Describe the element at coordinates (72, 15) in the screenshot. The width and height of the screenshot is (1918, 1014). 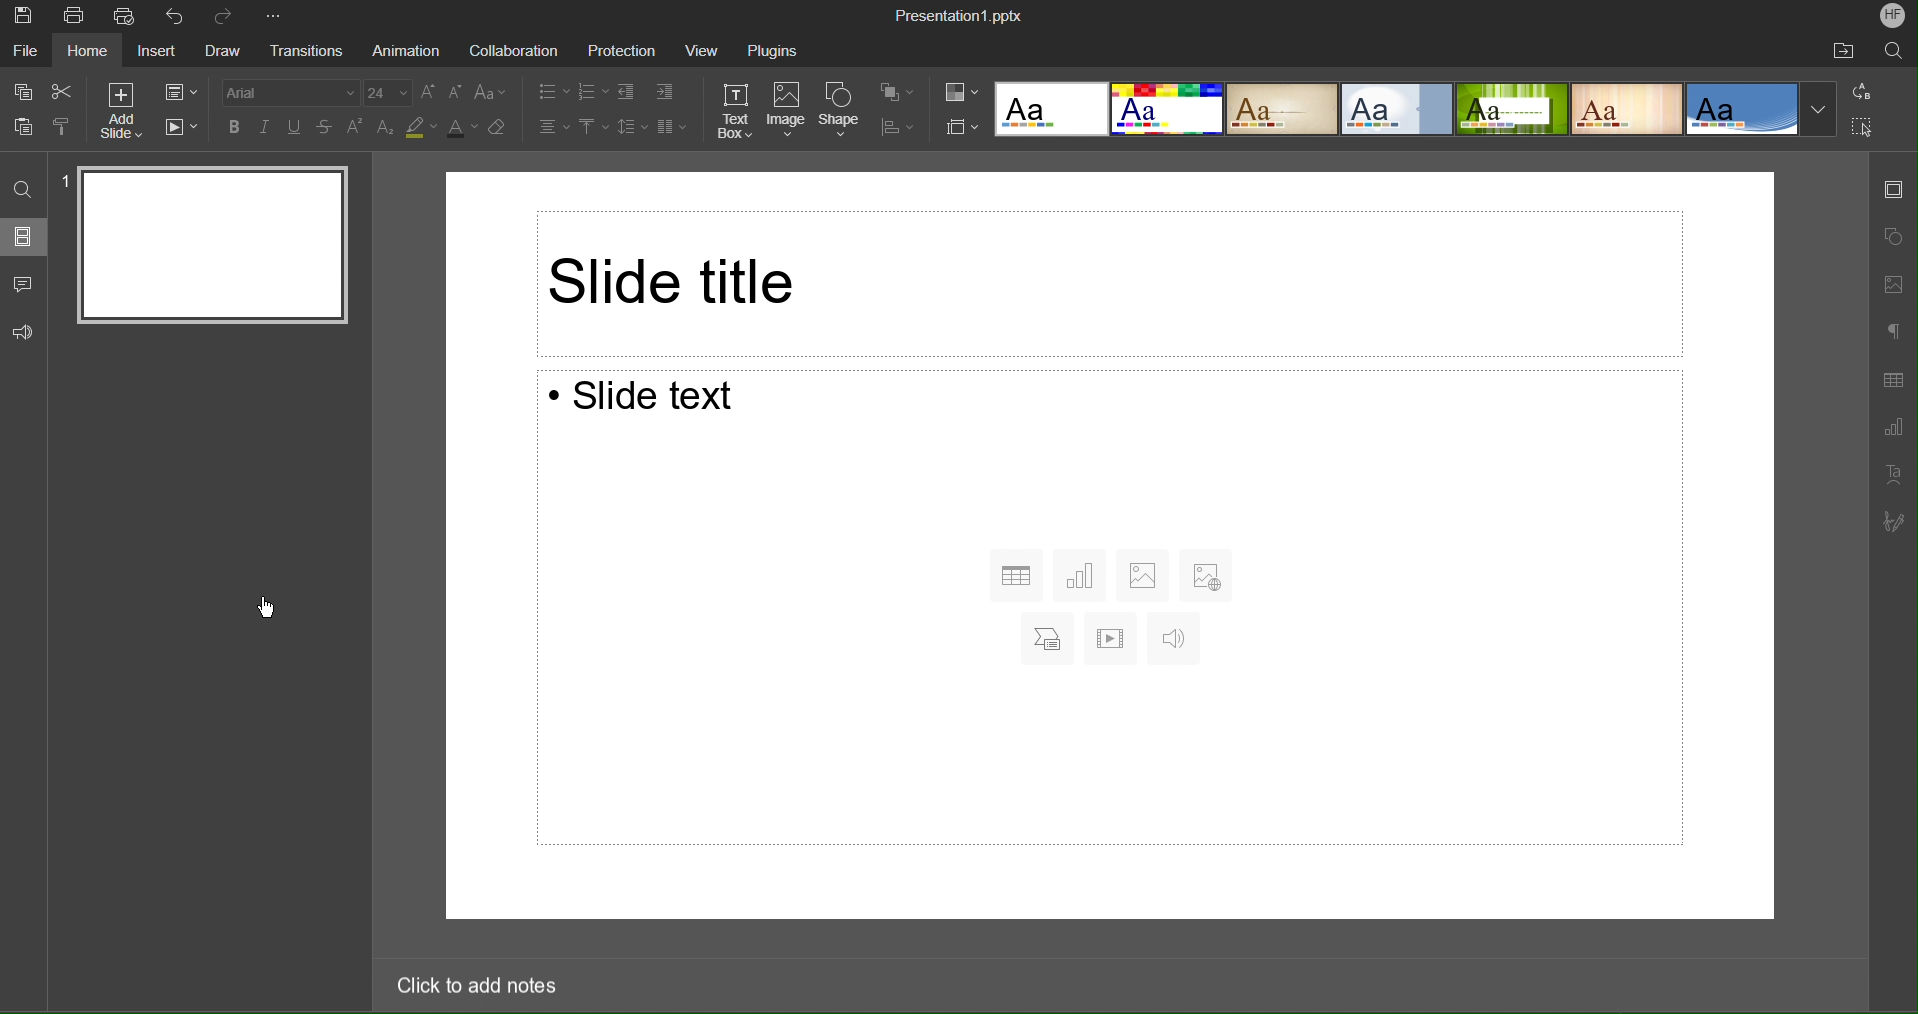
I see `Print` at that location.